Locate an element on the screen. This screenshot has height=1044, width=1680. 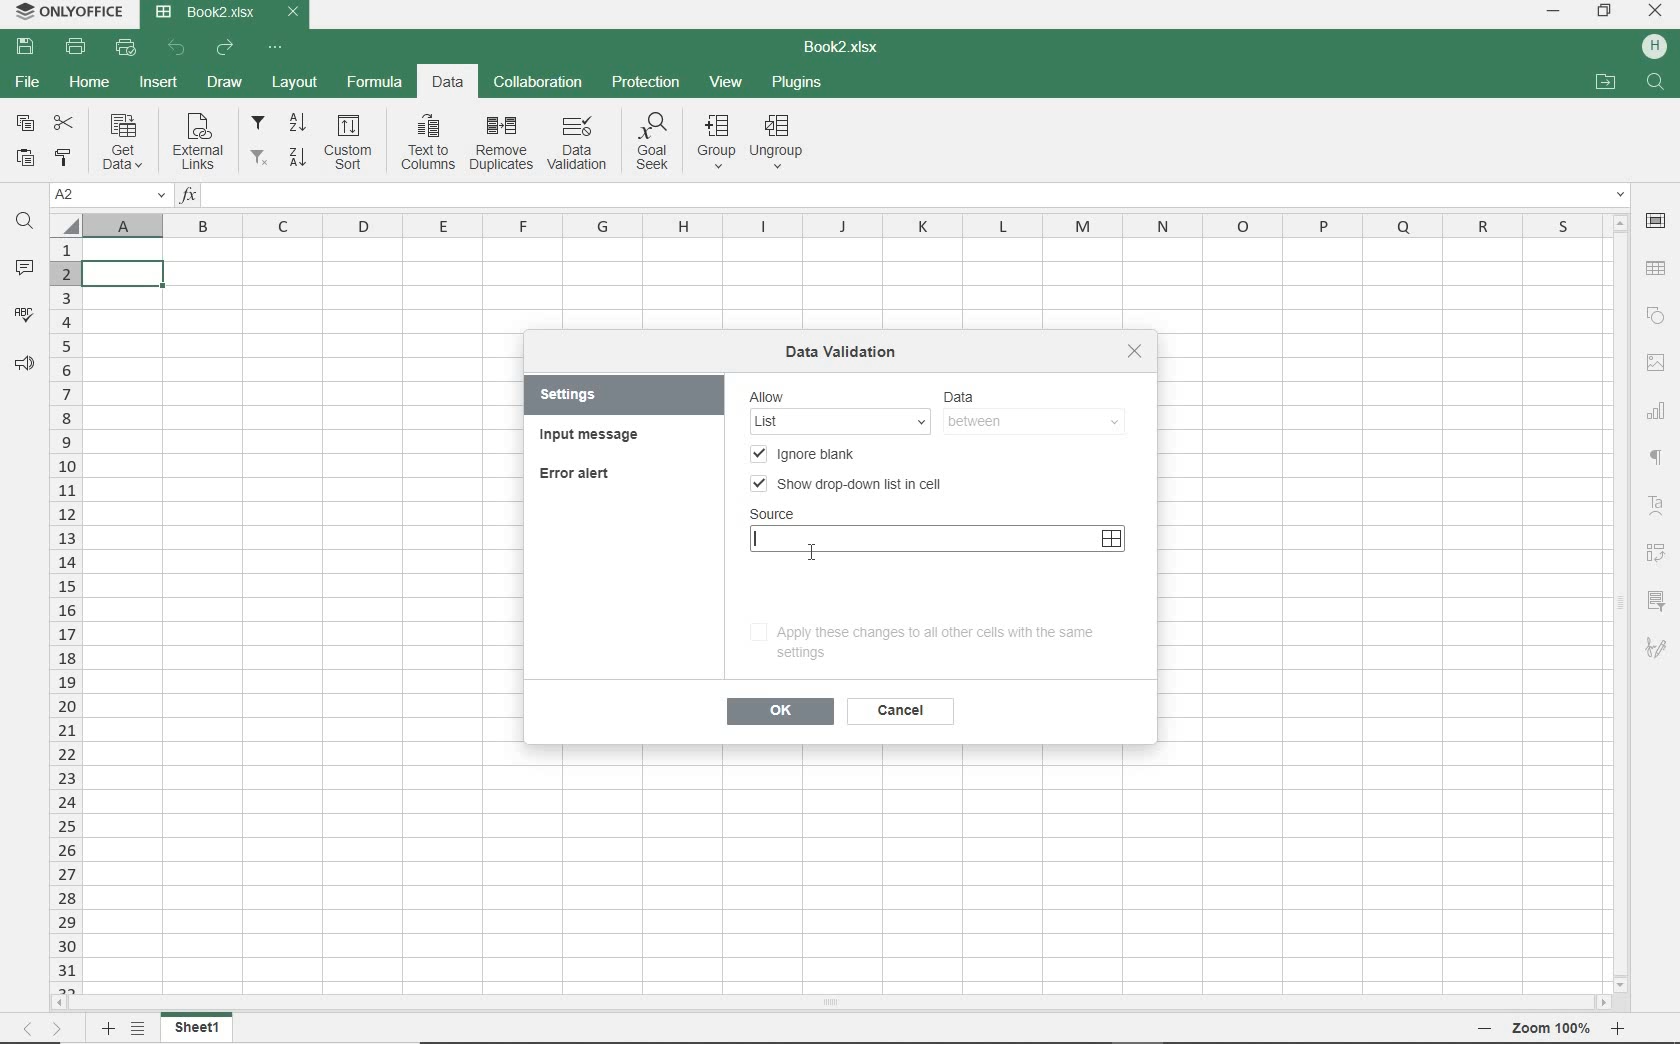
ZOOM OUT OR ZOOM IN is located at coordinates (1545, 1029).